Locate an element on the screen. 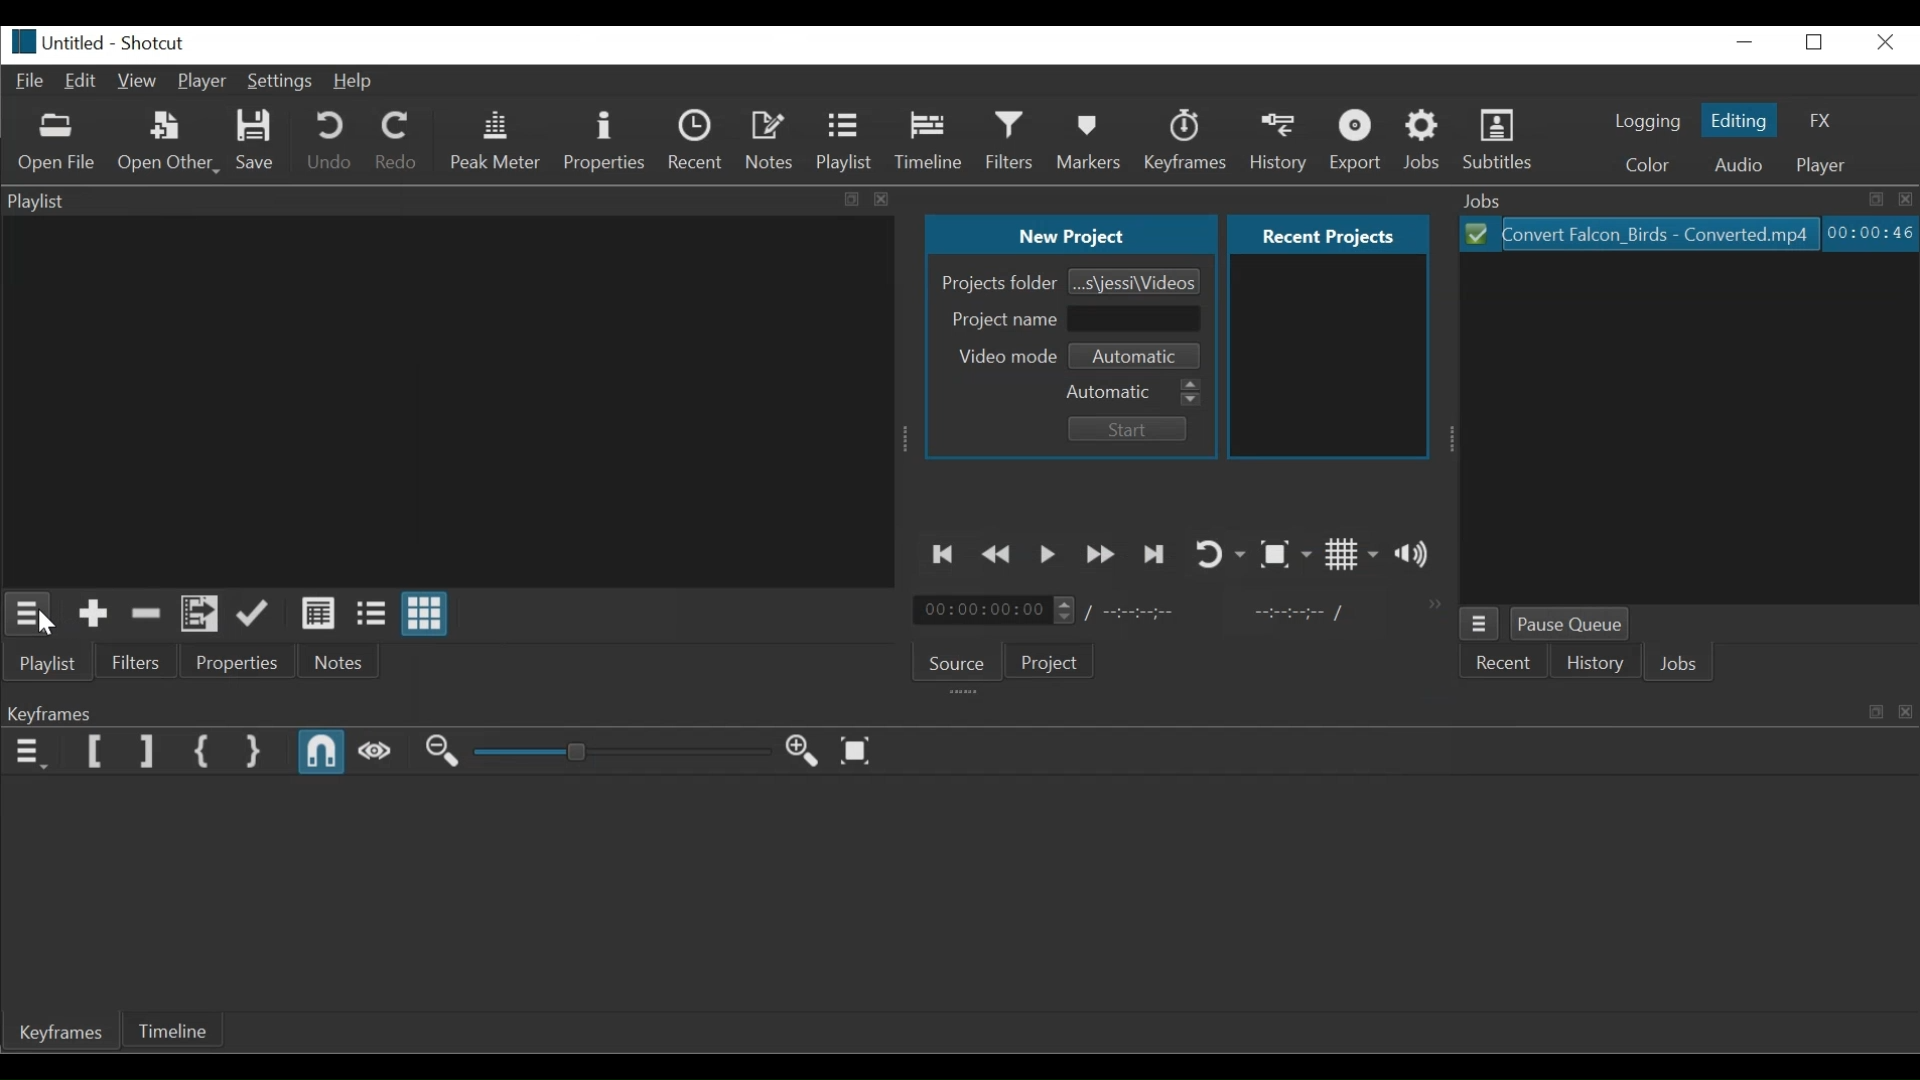 The width and height of the screenshot is (1920, 1080). View as details is located at coordinates (322, 612).